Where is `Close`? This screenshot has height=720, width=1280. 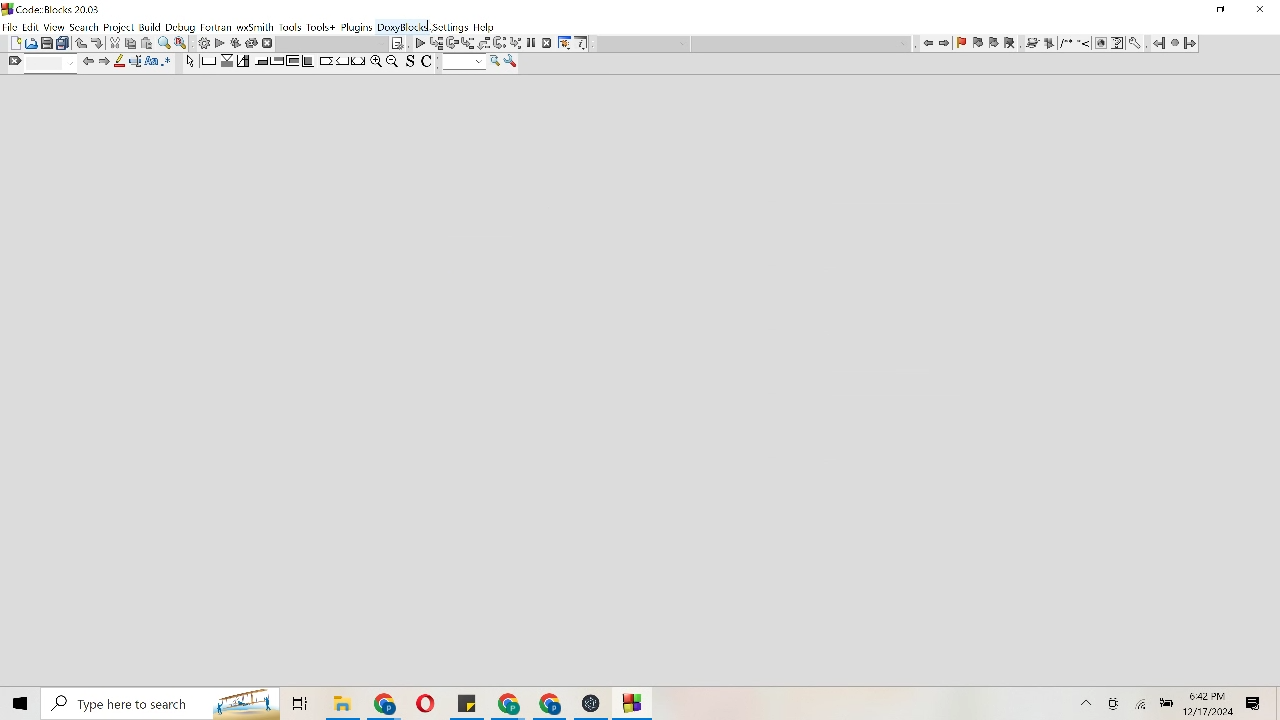
Close is located at coordinates (1261, 10).